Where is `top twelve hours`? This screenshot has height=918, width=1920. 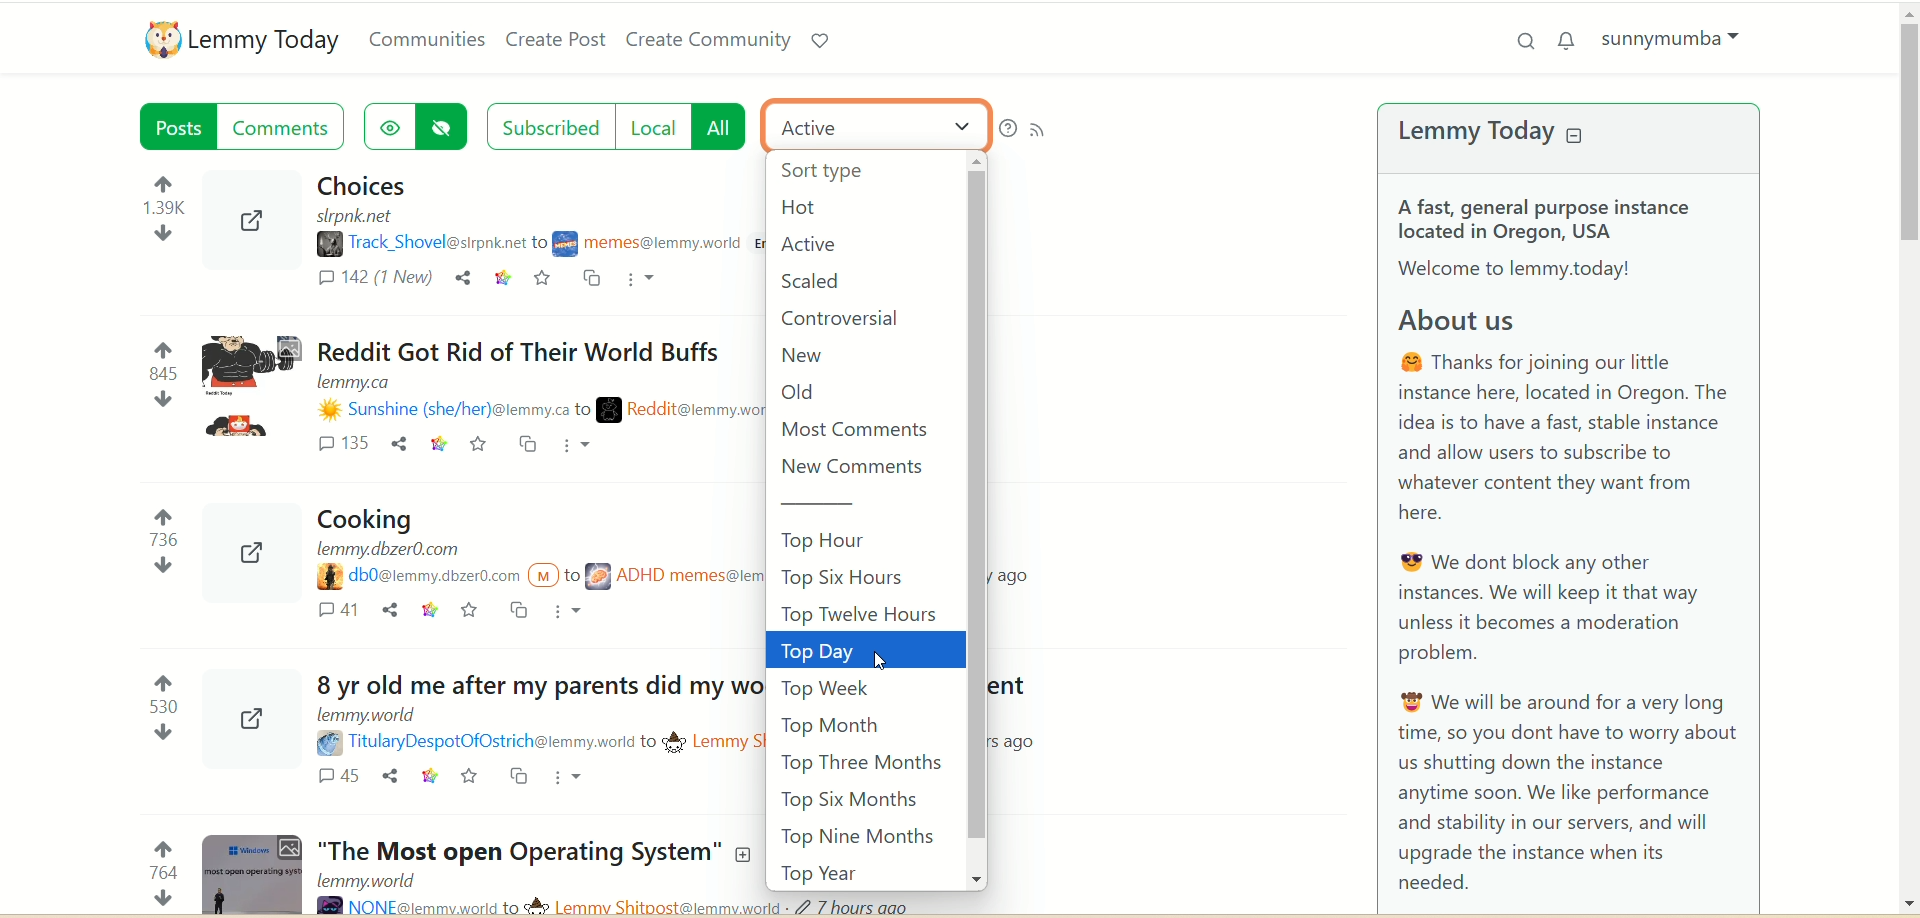
top twelve hours is located at coordinates (866, 613).